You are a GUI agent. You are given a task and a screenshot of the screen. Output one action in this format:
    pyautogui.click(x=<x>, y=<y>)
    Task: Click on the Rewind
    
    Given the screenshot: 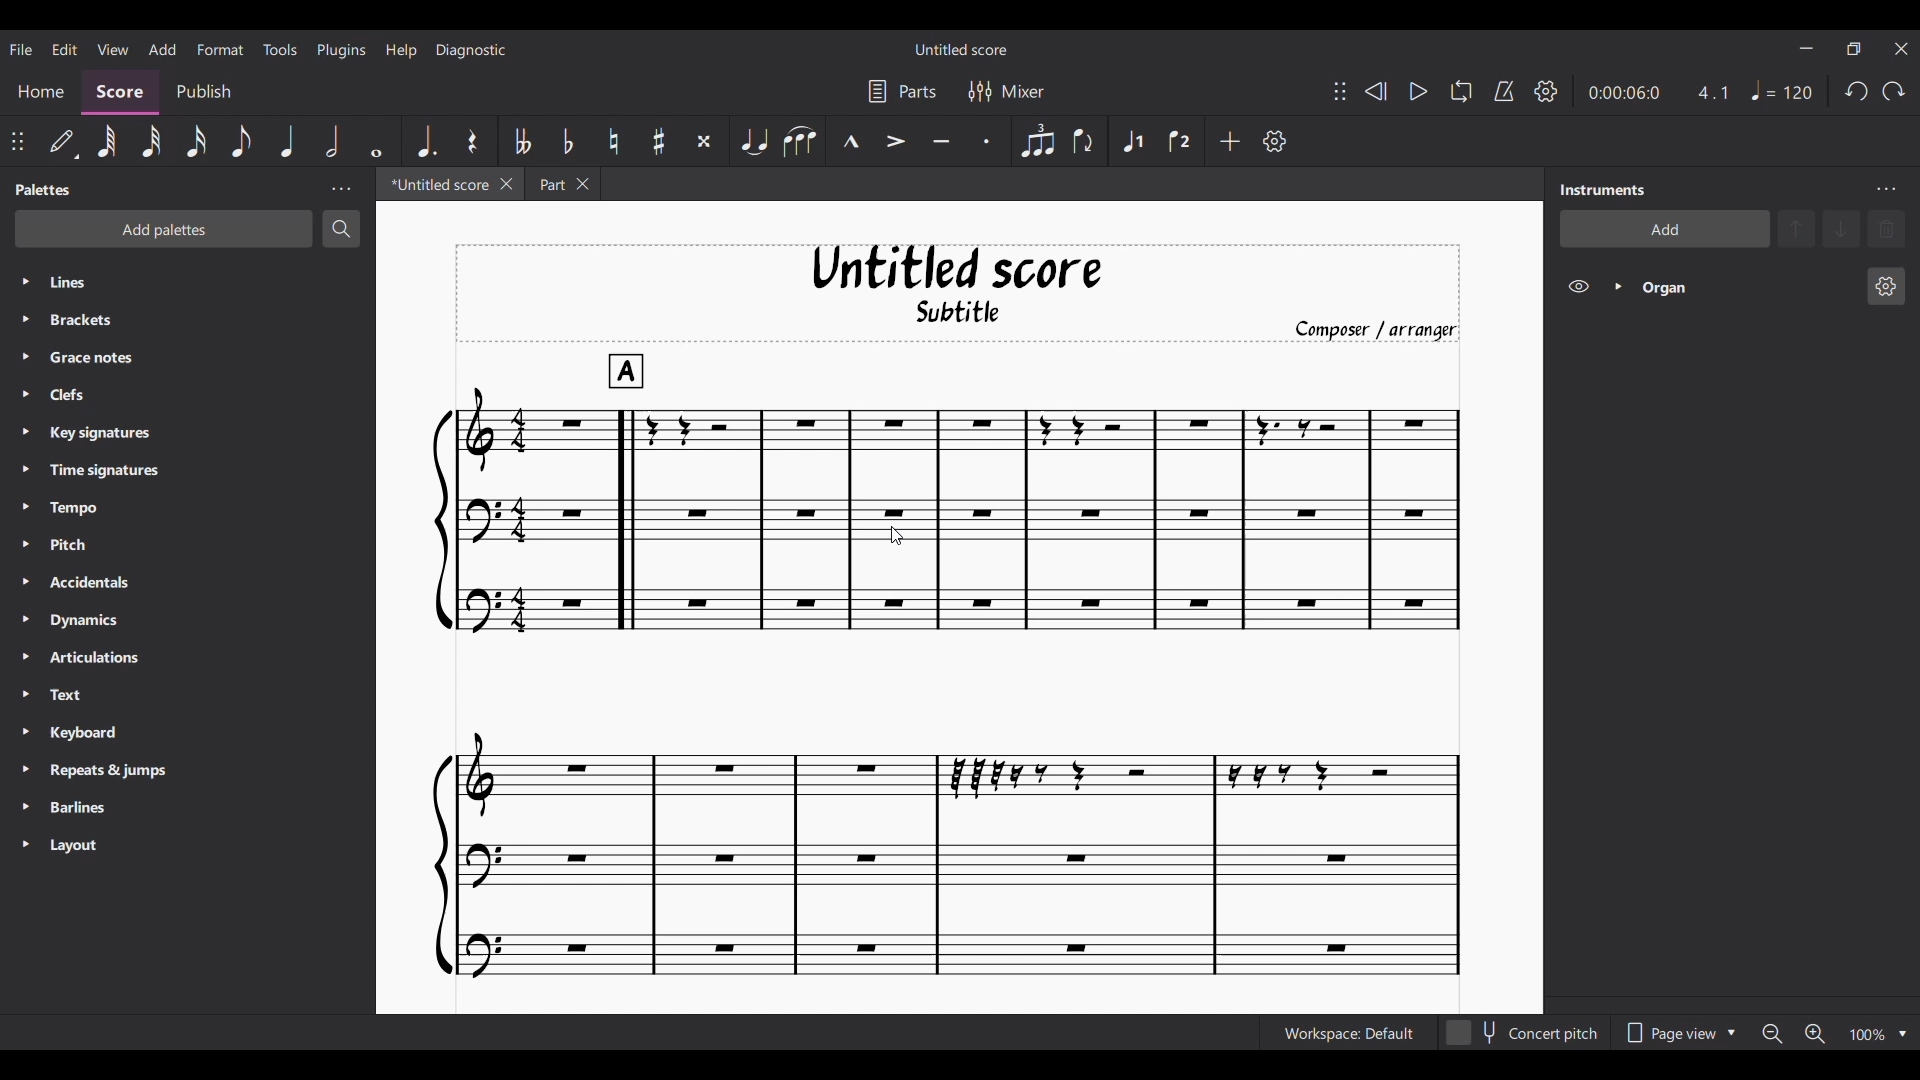 What is the action you would take?
    pyautogui.click(x=1375, y=92)
    